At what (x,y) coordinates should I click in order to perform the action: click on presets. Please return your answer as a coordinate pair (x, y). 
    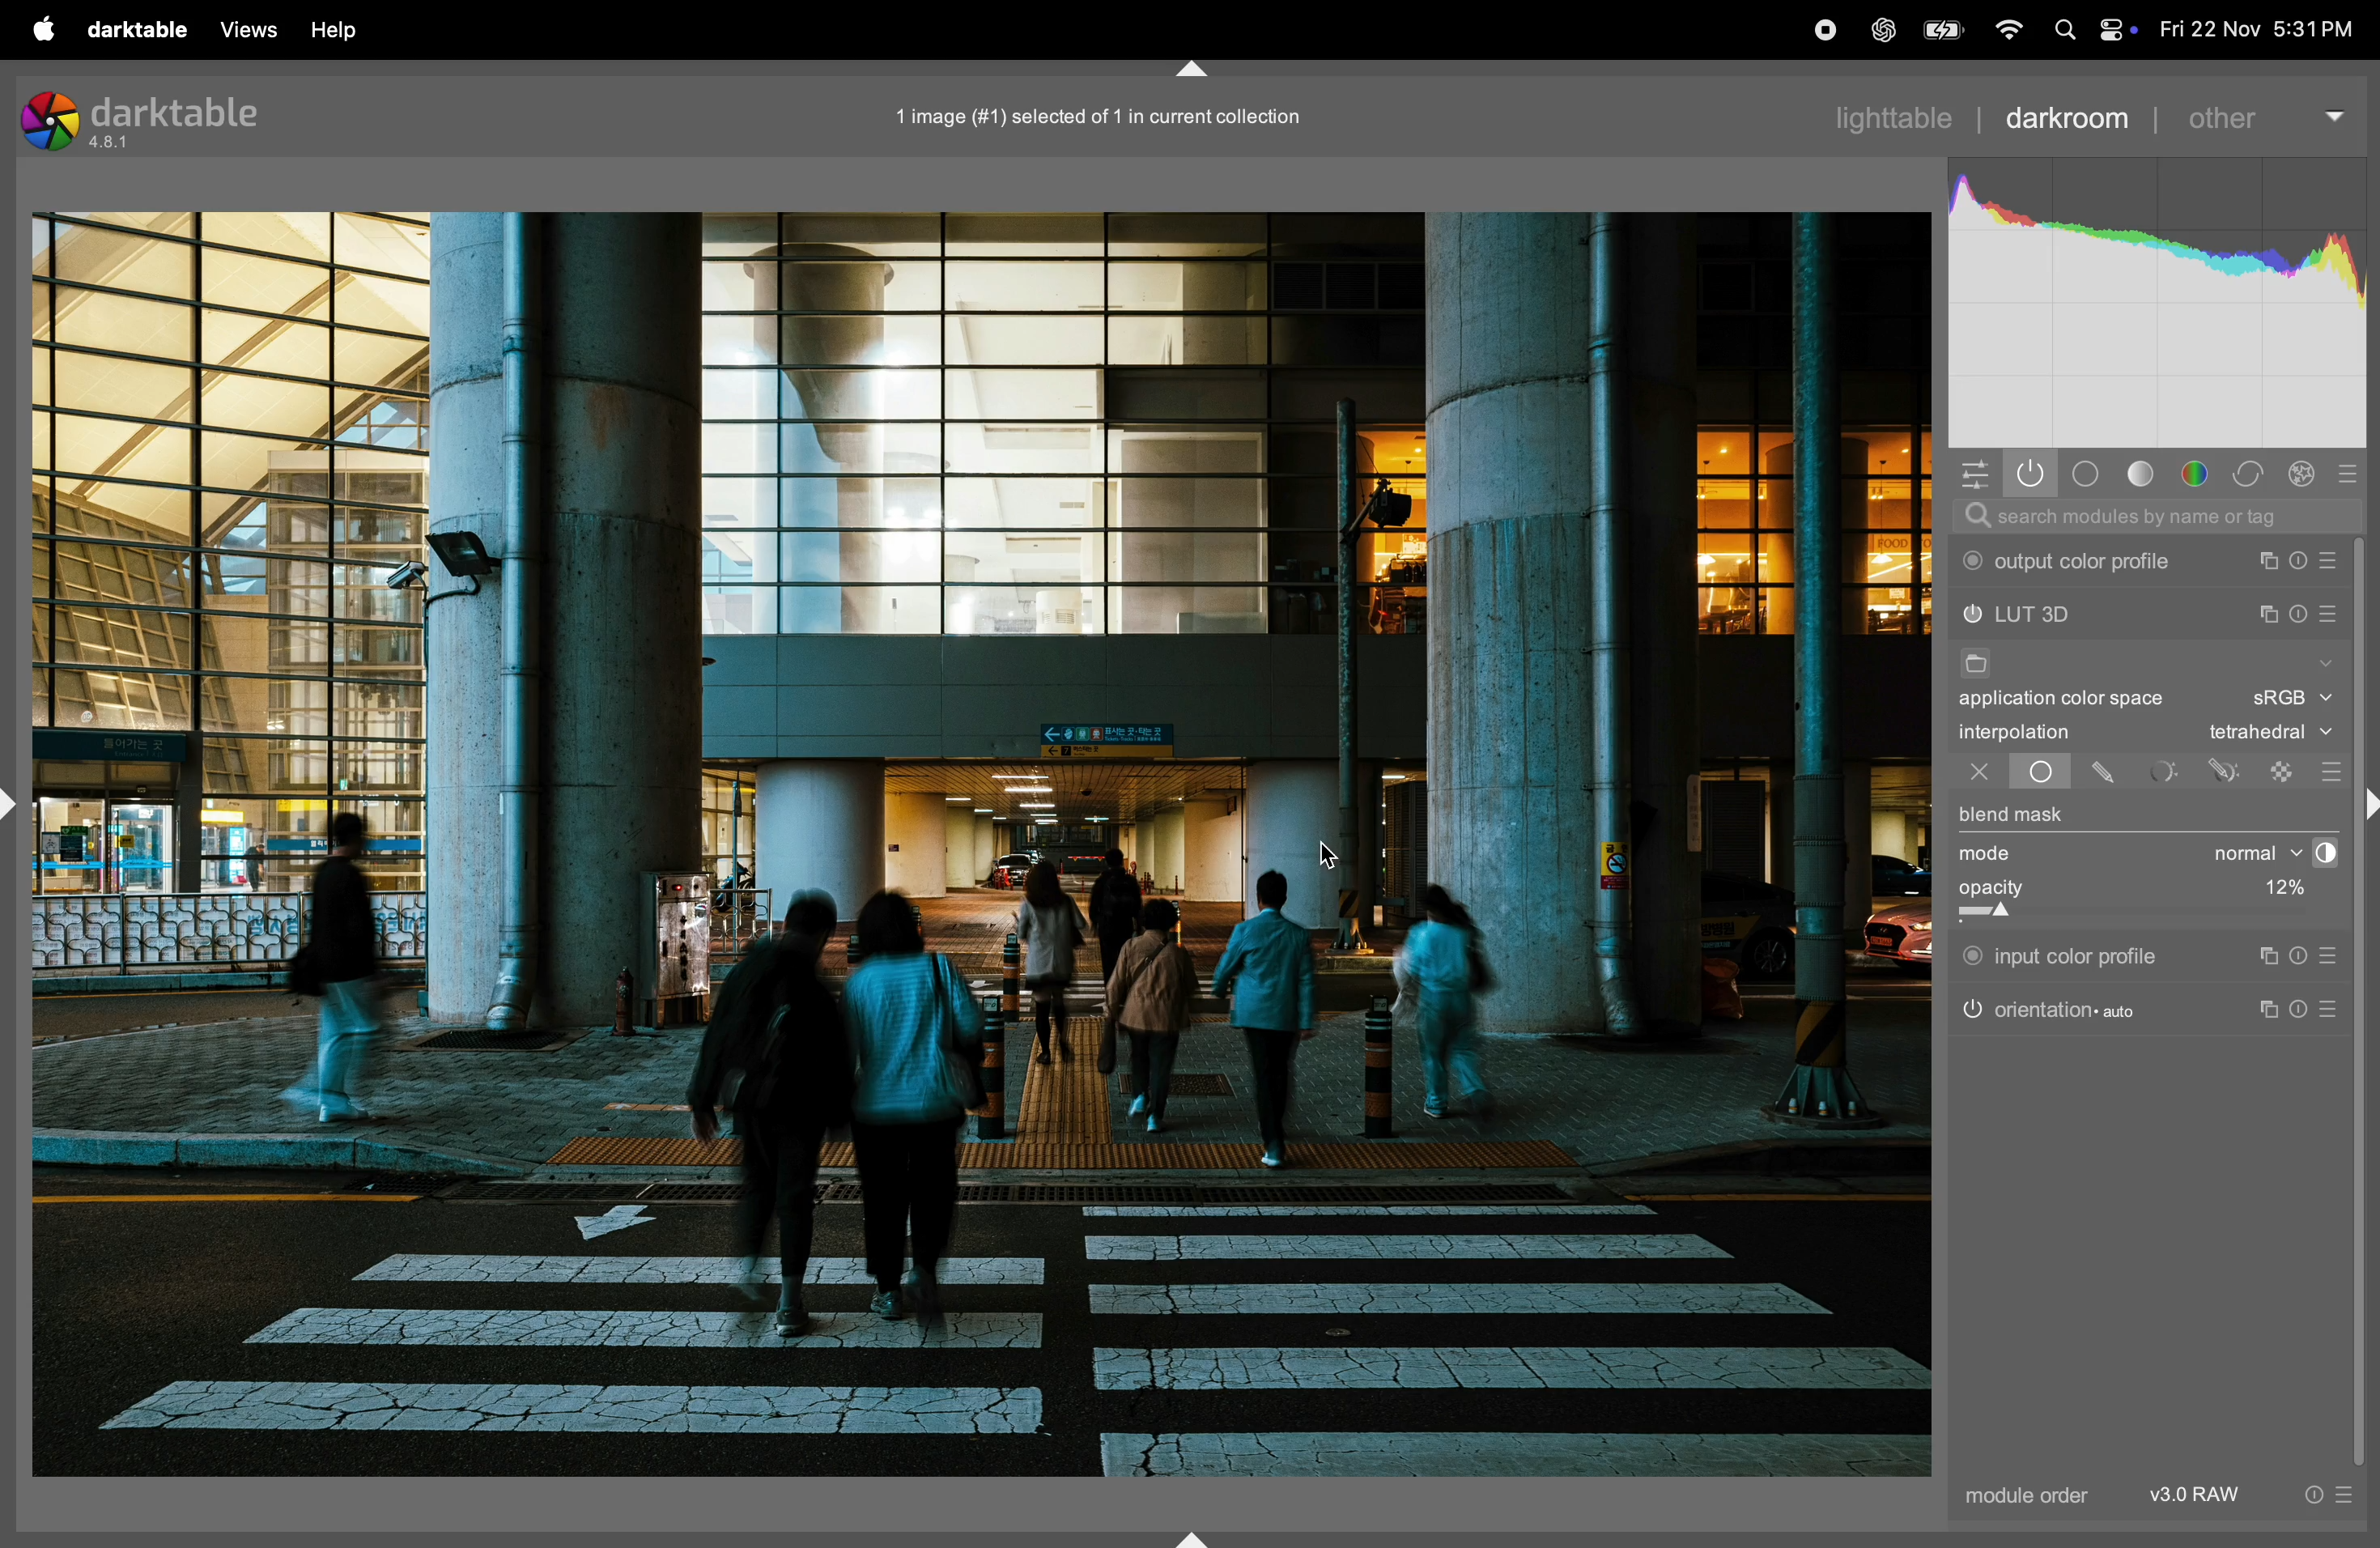
    Looking at the image, I should click on (2331, 617).